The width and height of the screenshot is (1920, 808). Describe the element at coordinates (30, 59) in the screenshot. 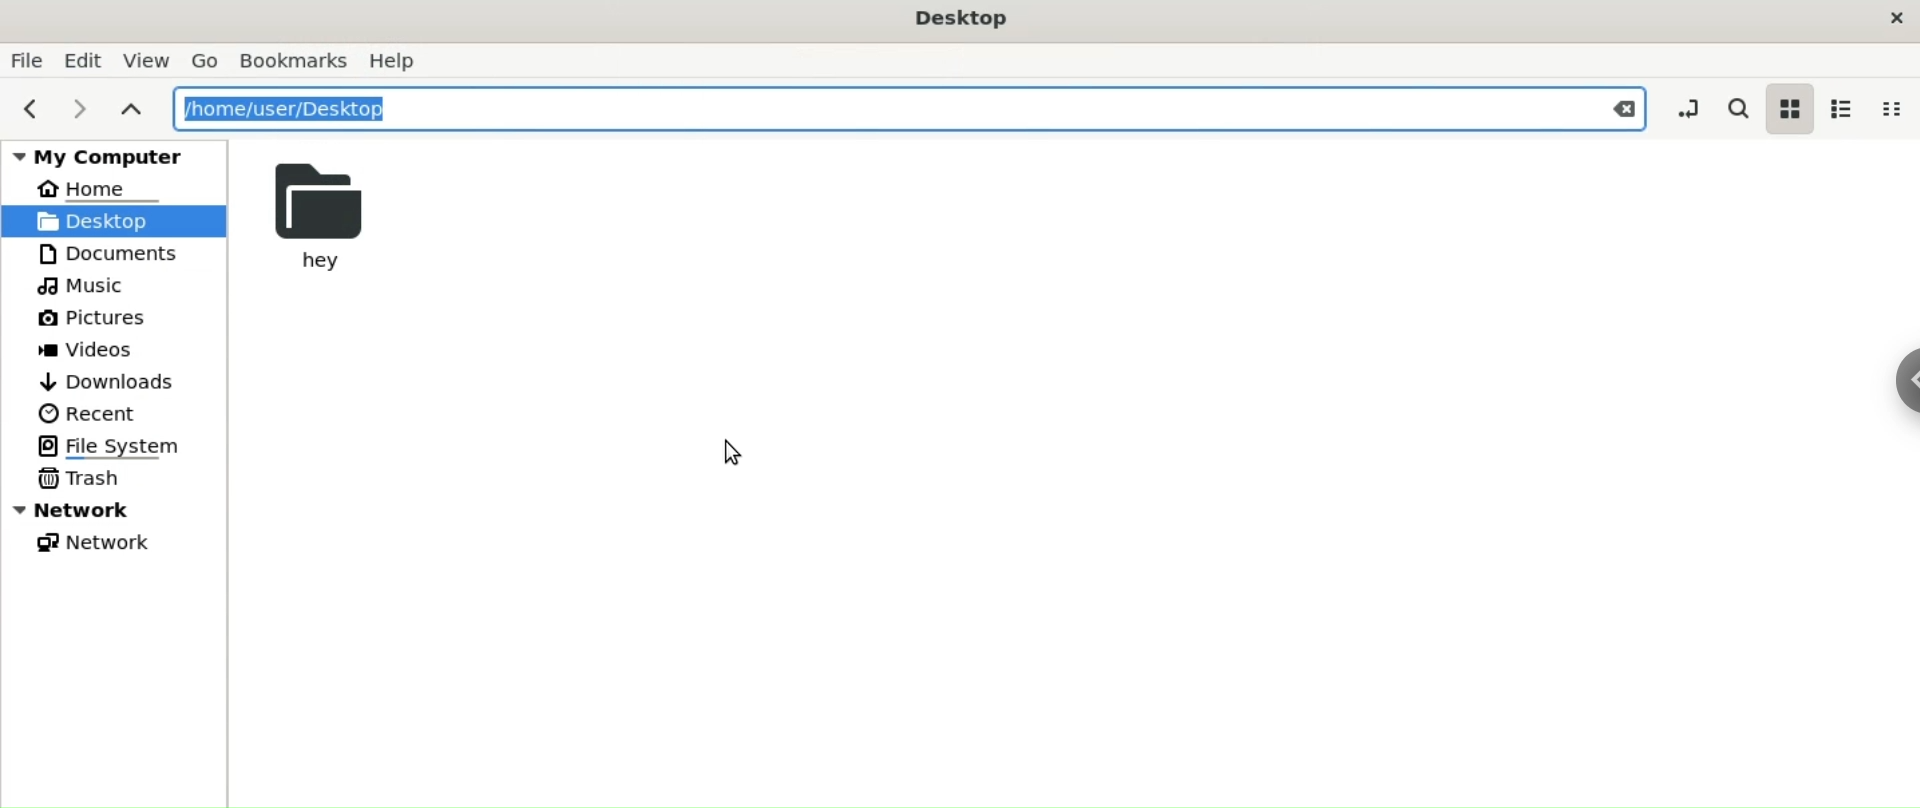

I see `File` at that location.